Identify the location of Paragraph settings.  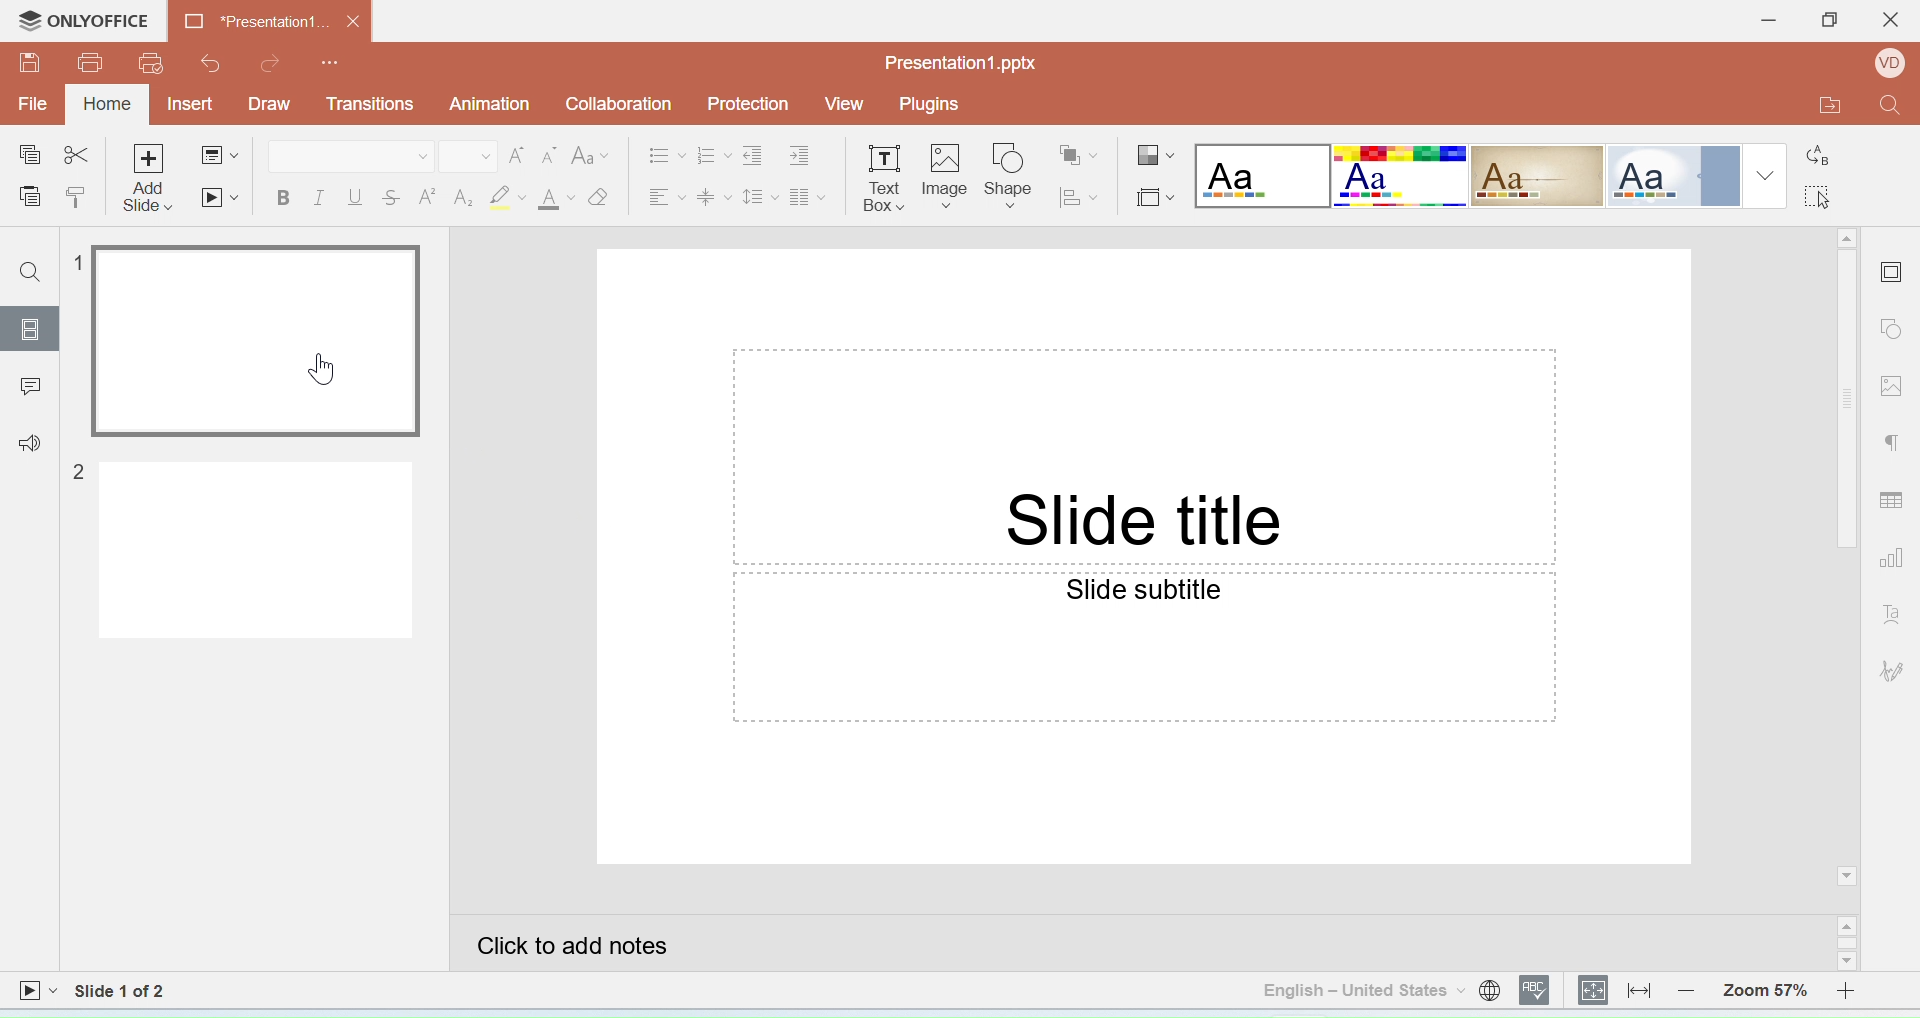
(1894, 446).